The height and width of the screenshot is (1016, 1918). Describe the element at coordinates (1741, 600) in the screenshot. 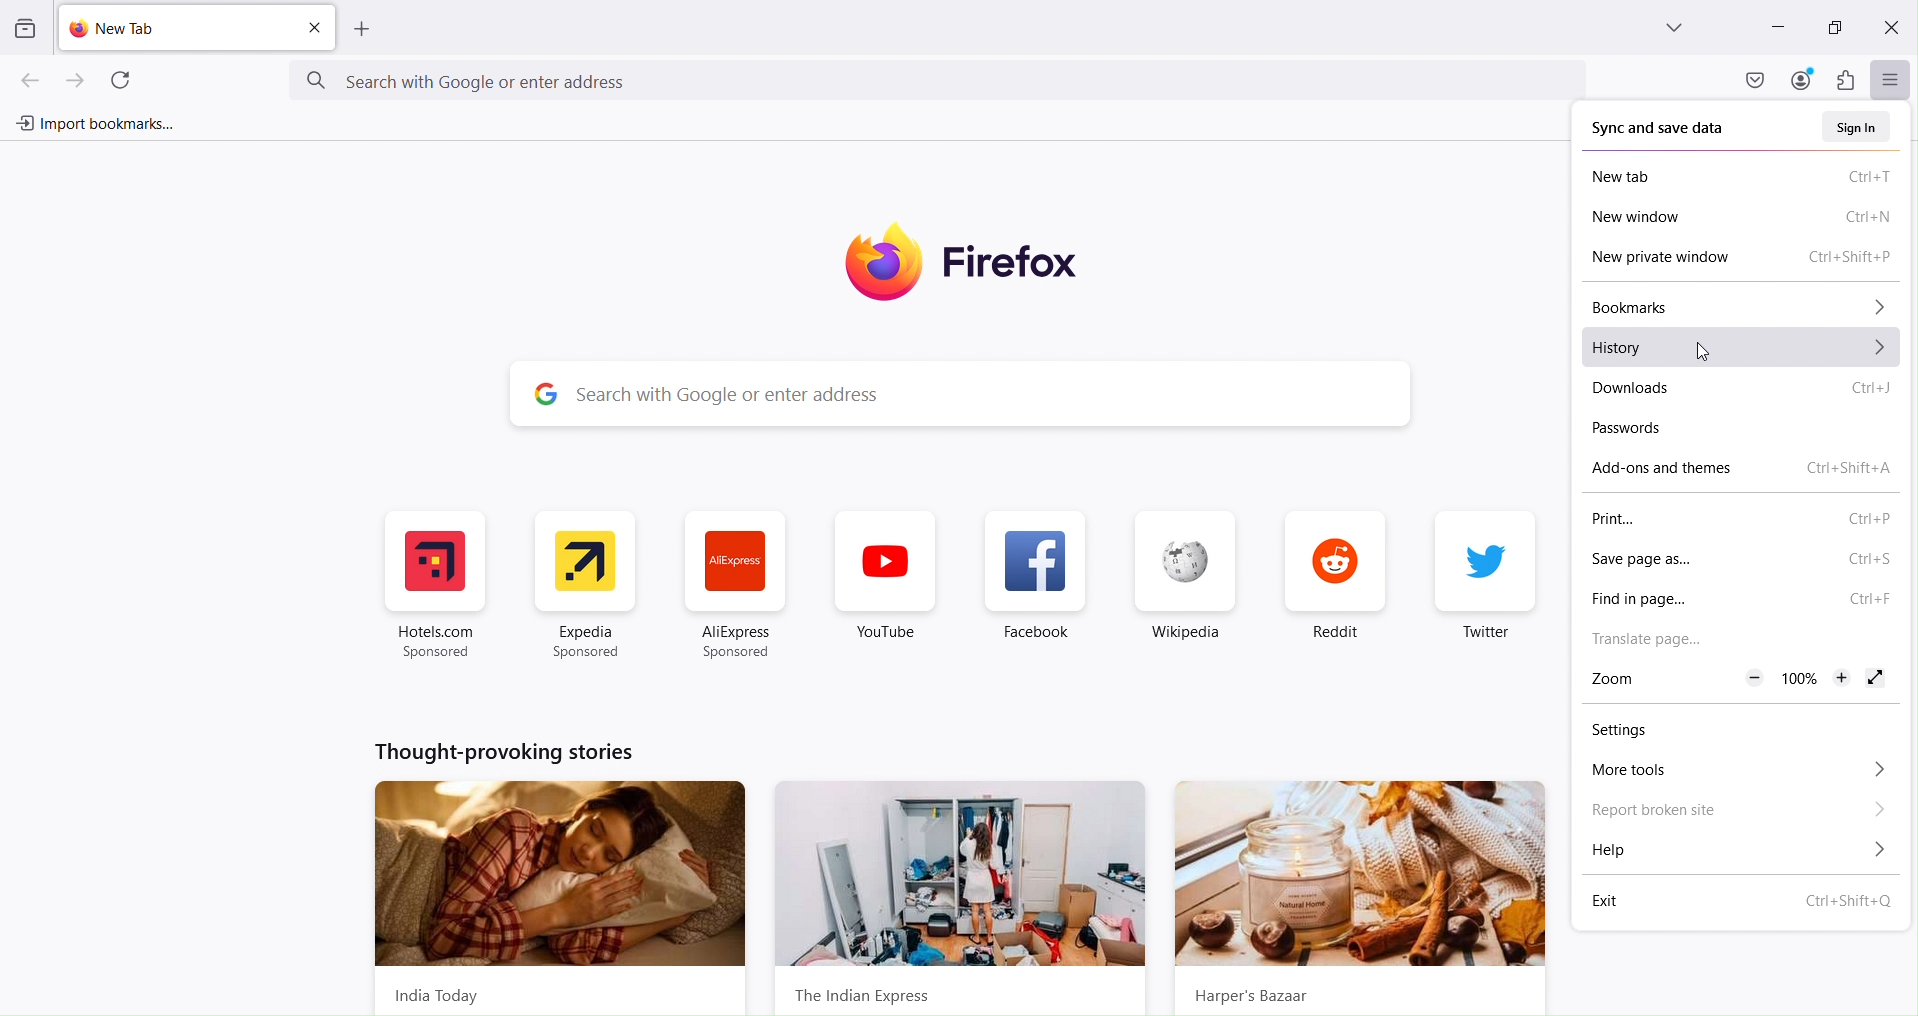

I see `Find in page` at that location.